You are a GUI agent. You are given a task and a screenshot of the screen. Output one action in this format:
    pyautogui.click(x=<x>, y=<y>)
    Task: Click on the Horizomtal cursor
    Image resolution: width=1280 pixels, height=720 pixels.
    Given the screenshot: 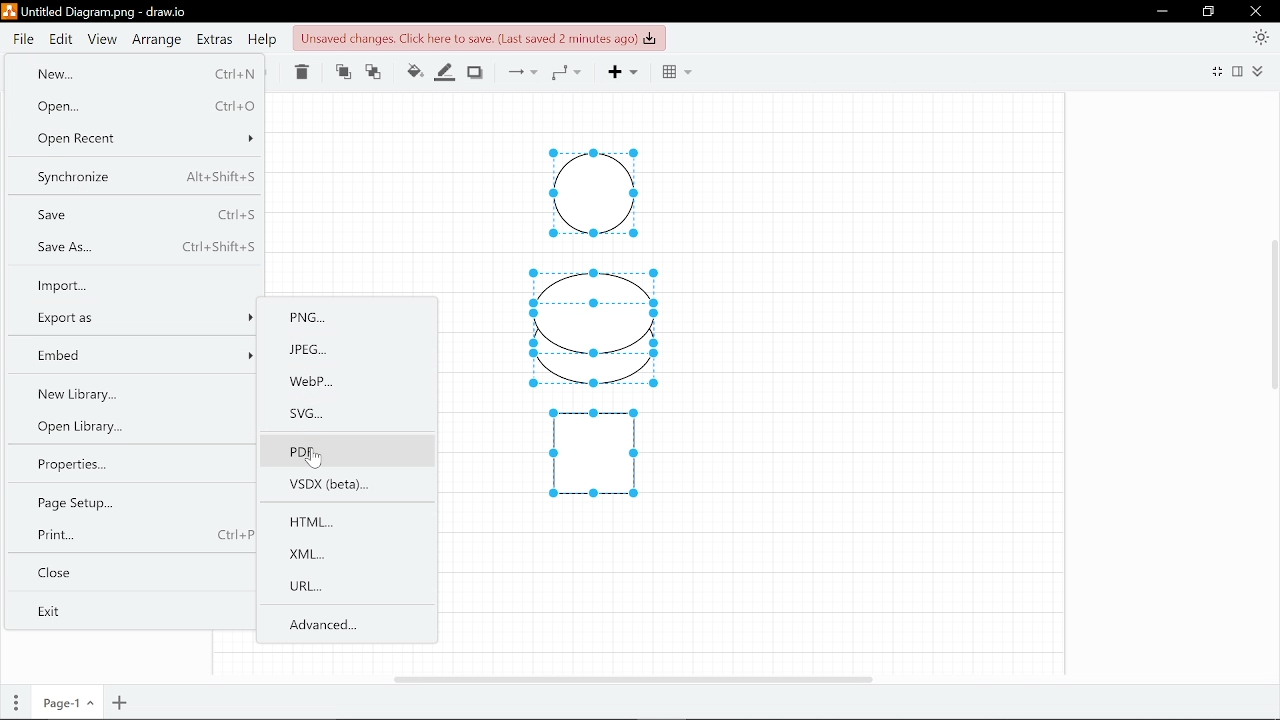 What is the action you would take?
    pyautogui.click(x=632, y=678)
    